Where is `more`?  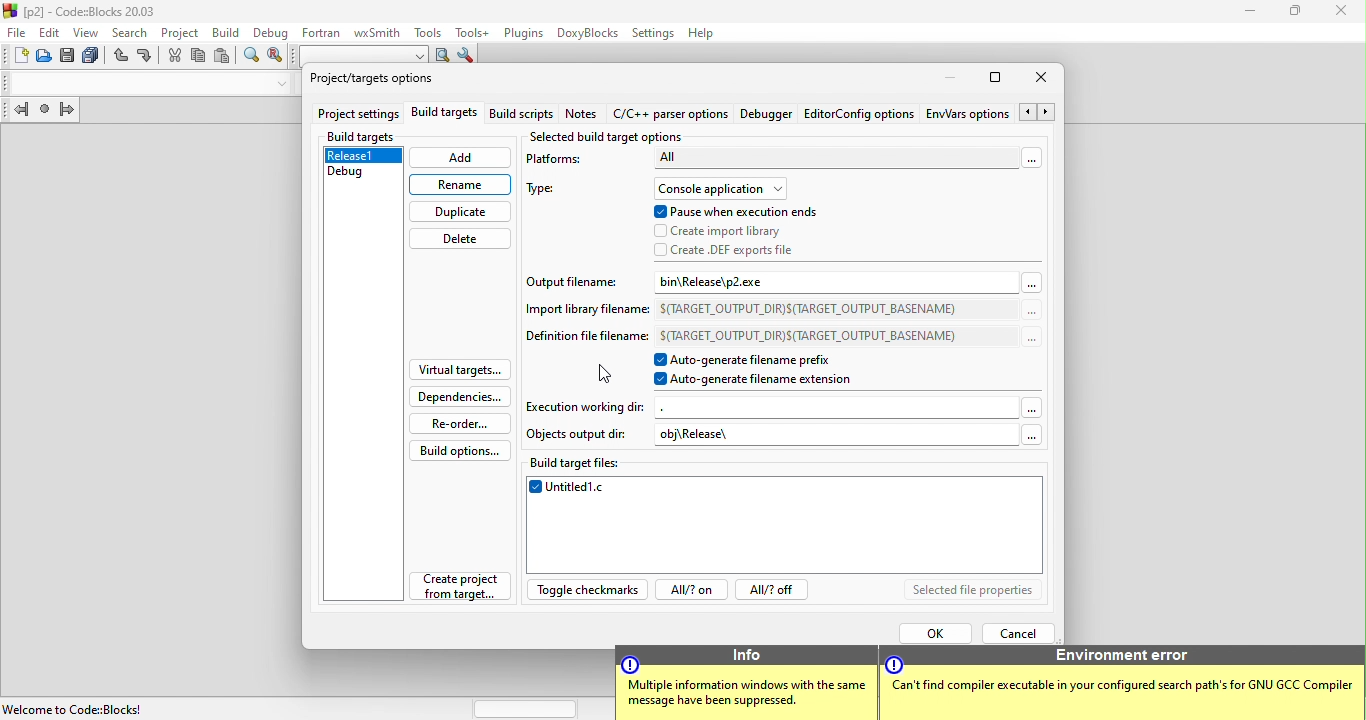
more is located at coordinates (1032, 285).